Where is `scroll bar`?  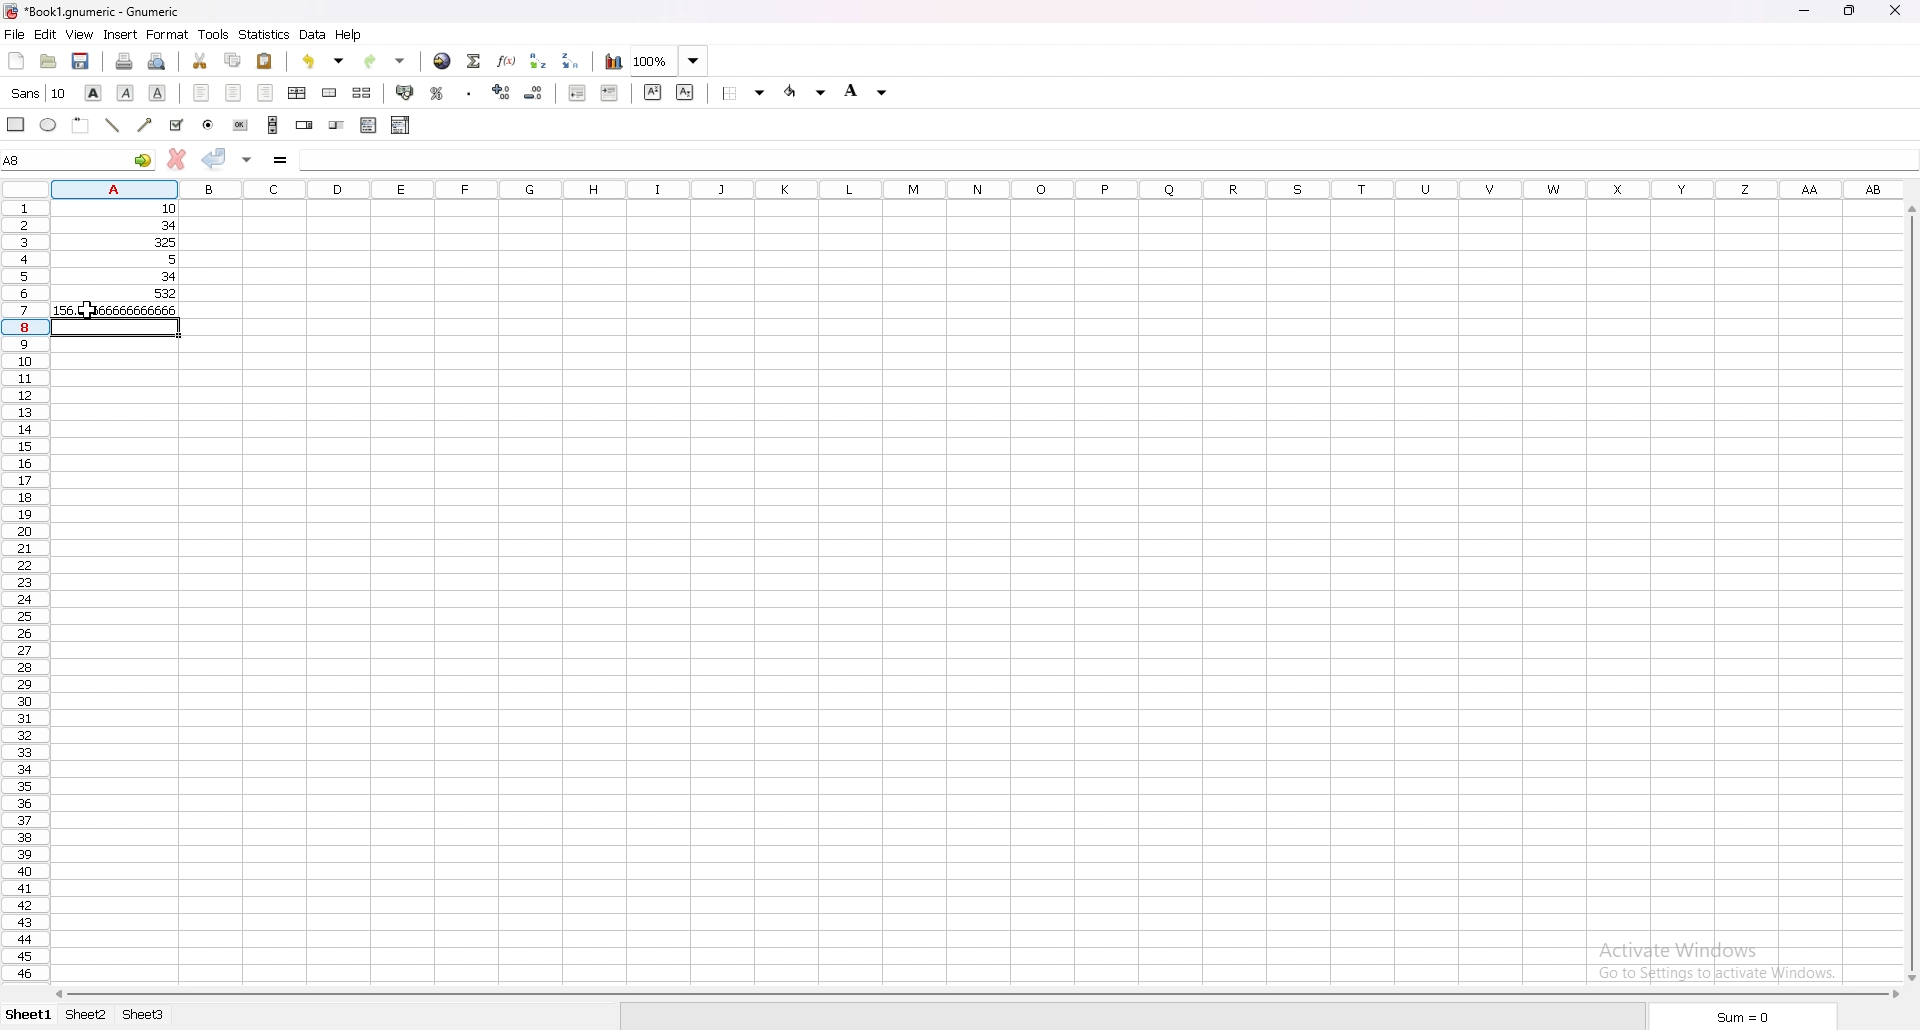
scroll bar is located at coordinates (273, 124).